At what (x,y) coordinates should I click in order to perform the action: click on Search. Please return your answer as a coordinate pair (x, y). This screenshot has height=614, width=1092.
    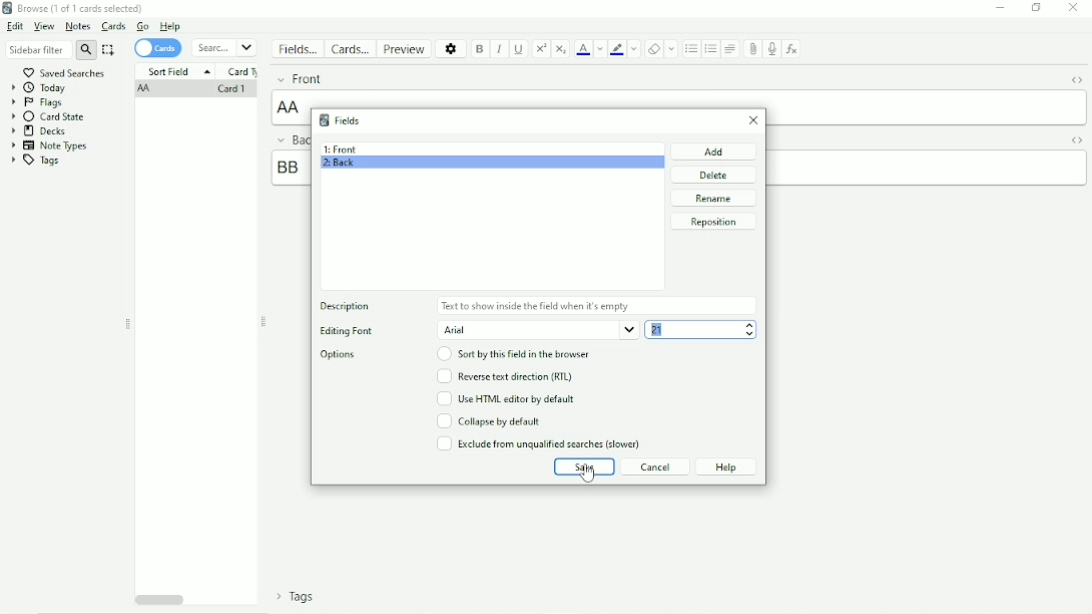
    Looking at the image, I should click on (224, 48).